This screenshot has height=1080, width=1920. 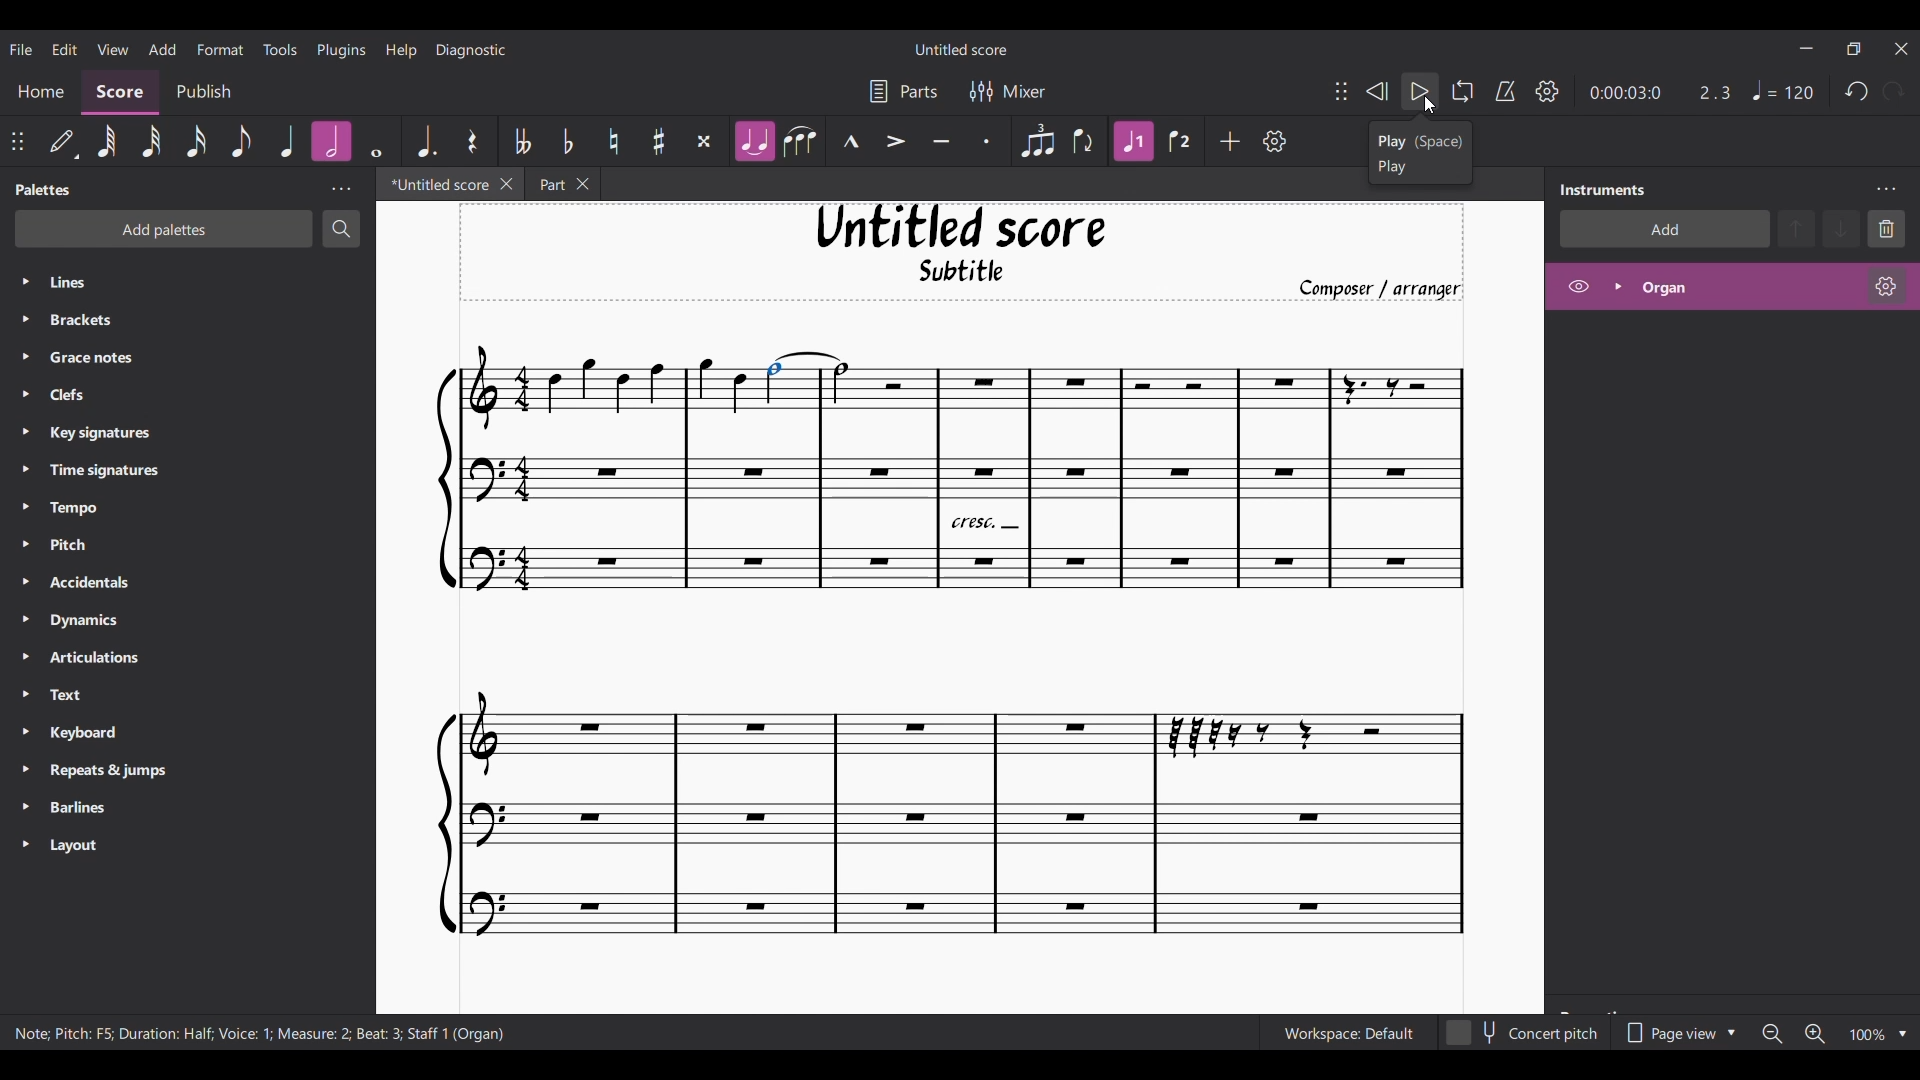 I want to click on Description of current selection by cursor, so click(x=1421, y=152).